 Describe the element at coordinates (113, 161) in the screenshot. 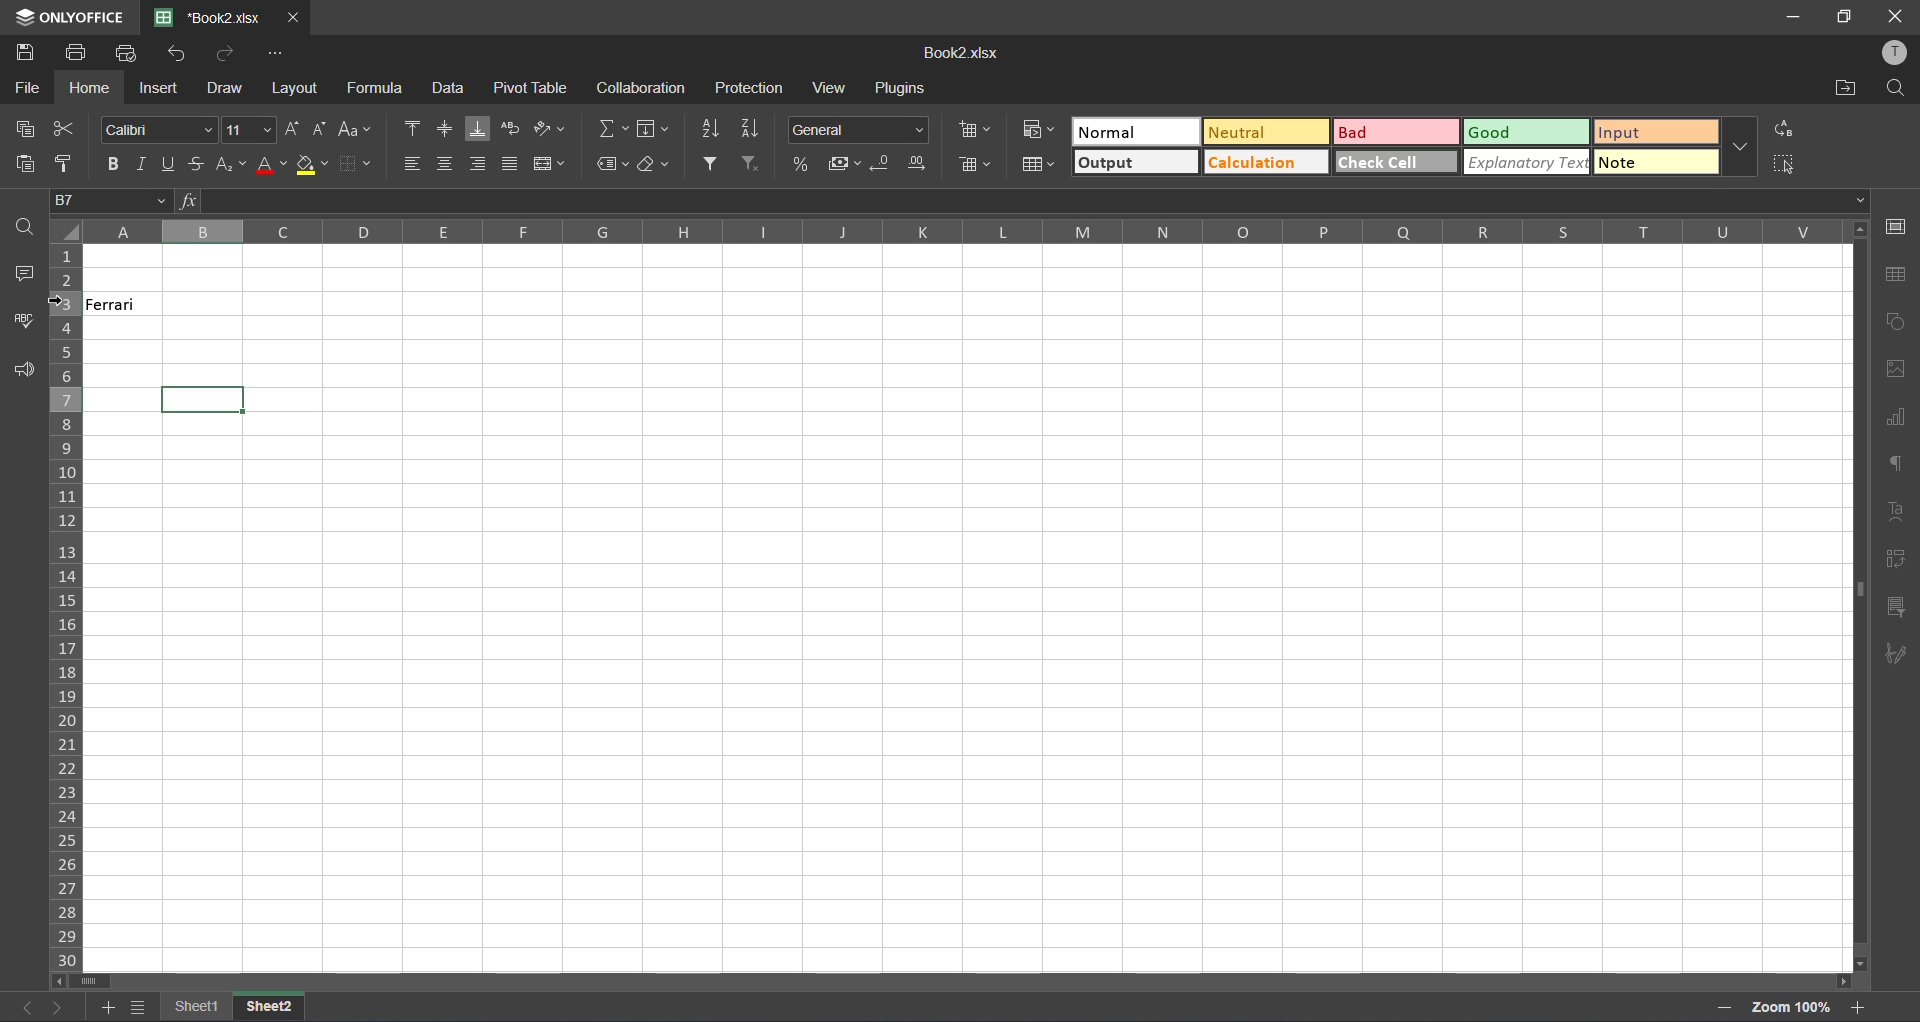

I see `bold` at that location.